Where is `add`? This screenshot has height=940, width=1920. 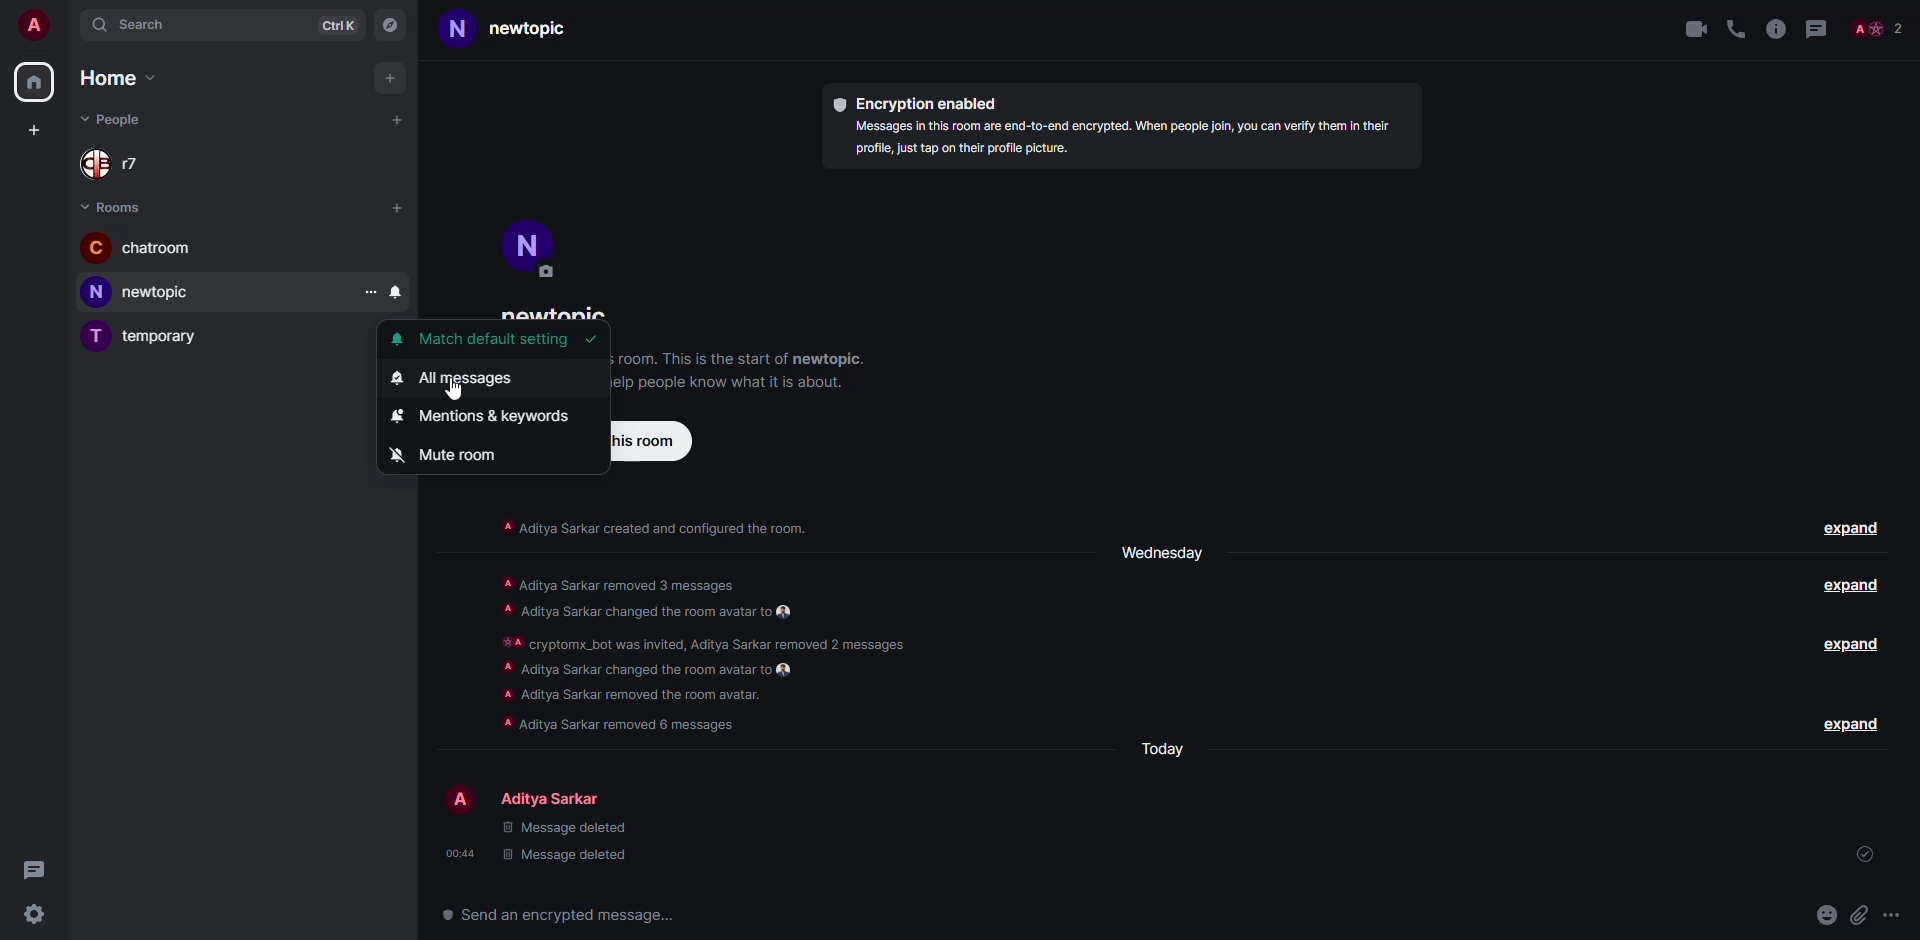
add is located at coordinates (398, 207).